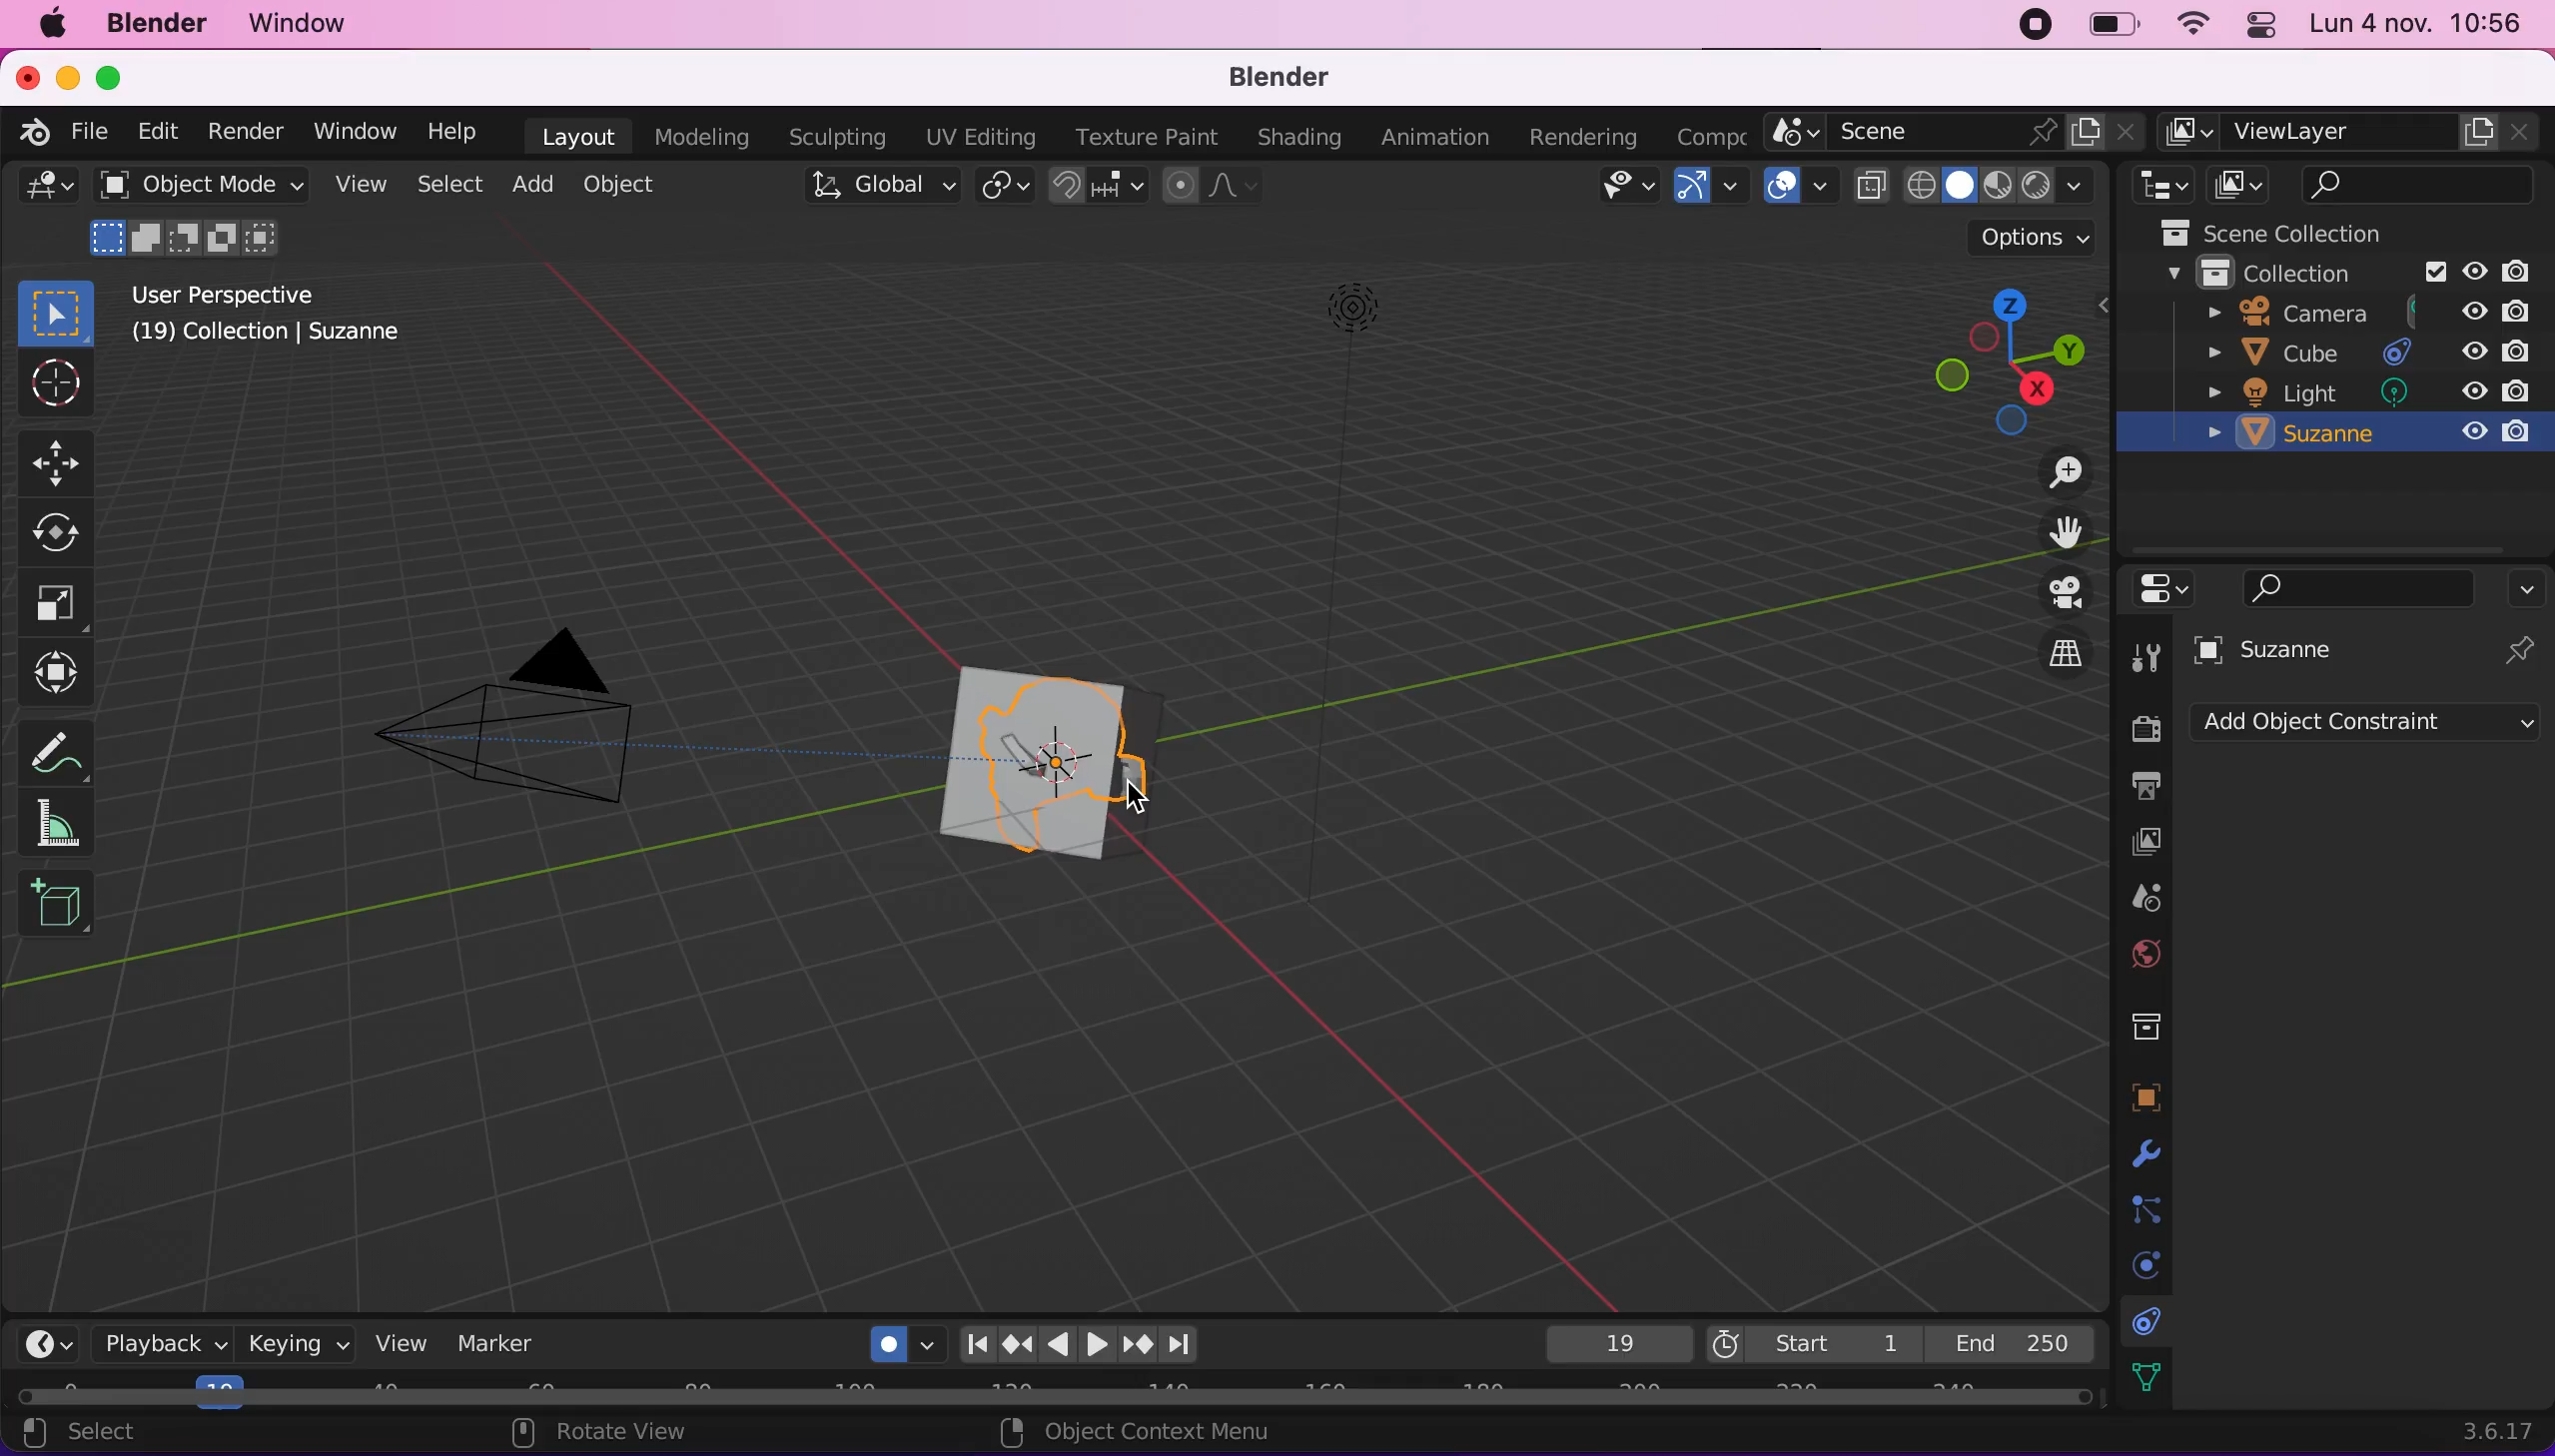 The image size is (2555, 1456). Describe the element at coordinates (1991, 357) in the screenshot. I see `click, shortcut and drag` at that location.